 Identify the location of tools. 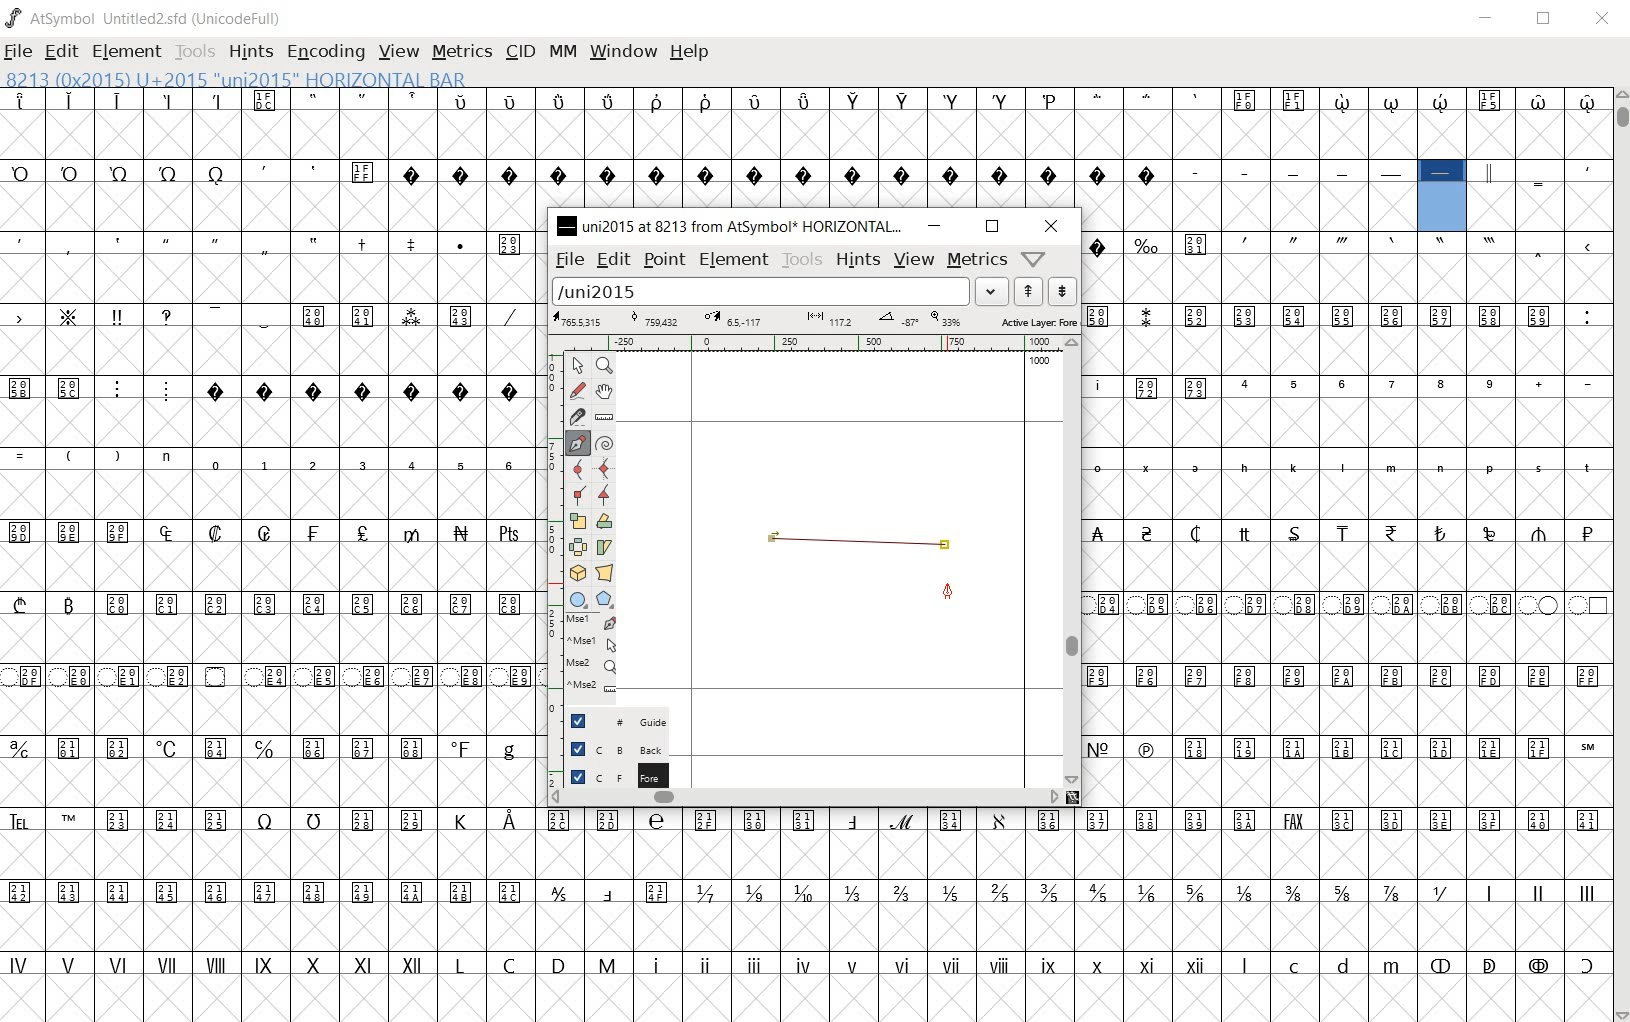
(802, 260).